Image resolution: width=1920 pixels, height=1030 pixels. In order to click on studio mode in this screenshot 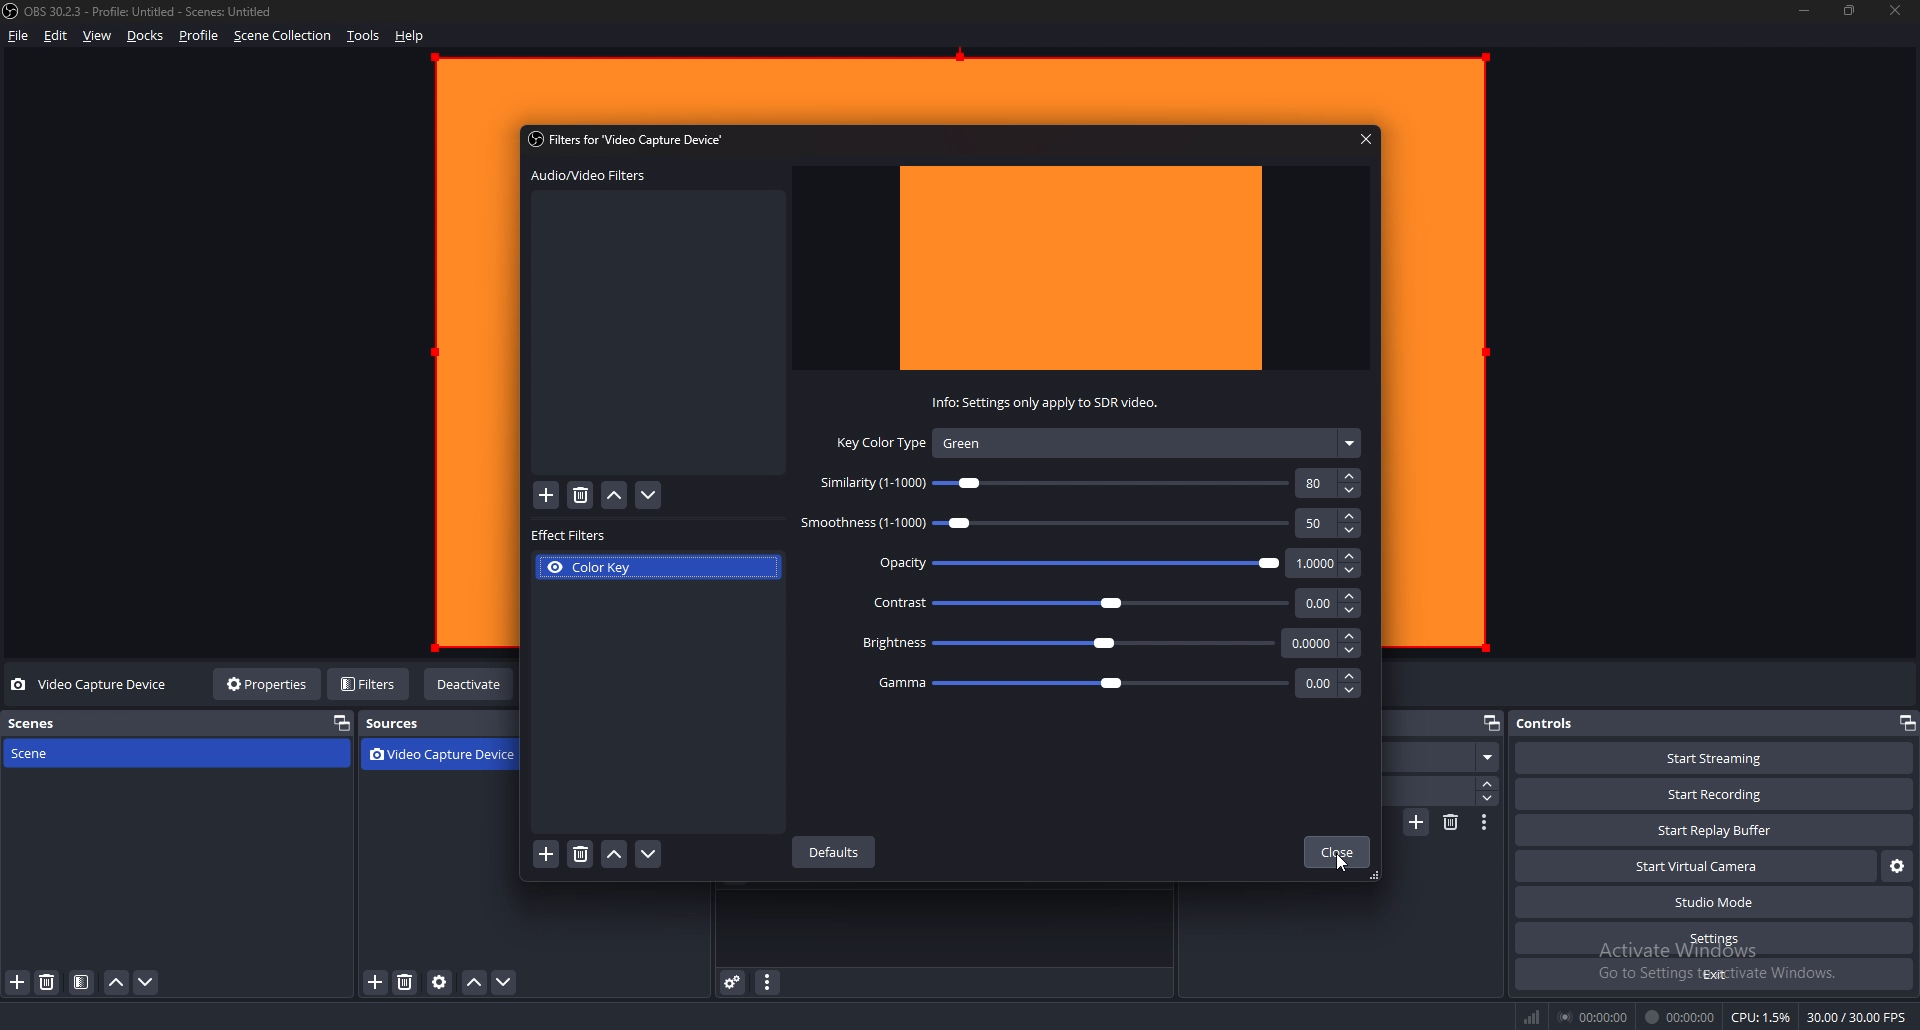, I will do `click(1712, 903)`.